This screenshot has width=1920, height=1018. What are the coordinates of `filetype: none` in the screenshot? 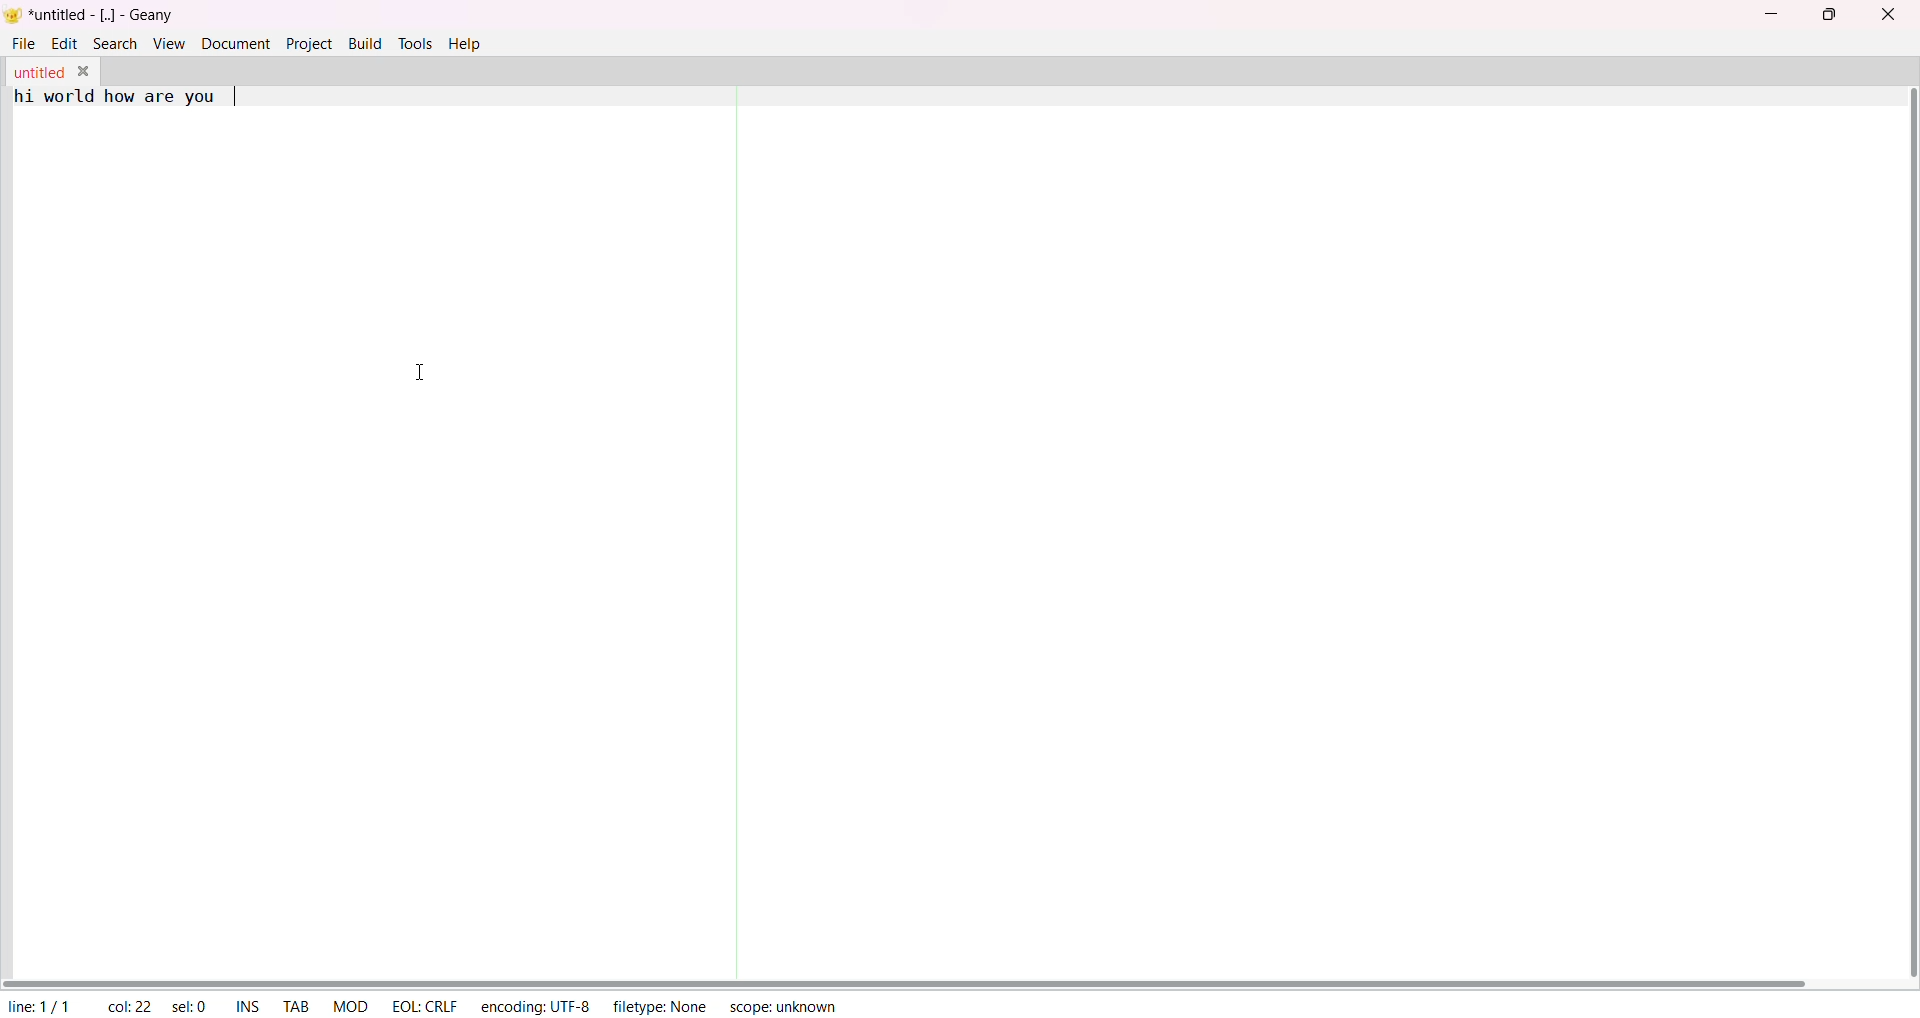 It's located at (659, 1006).